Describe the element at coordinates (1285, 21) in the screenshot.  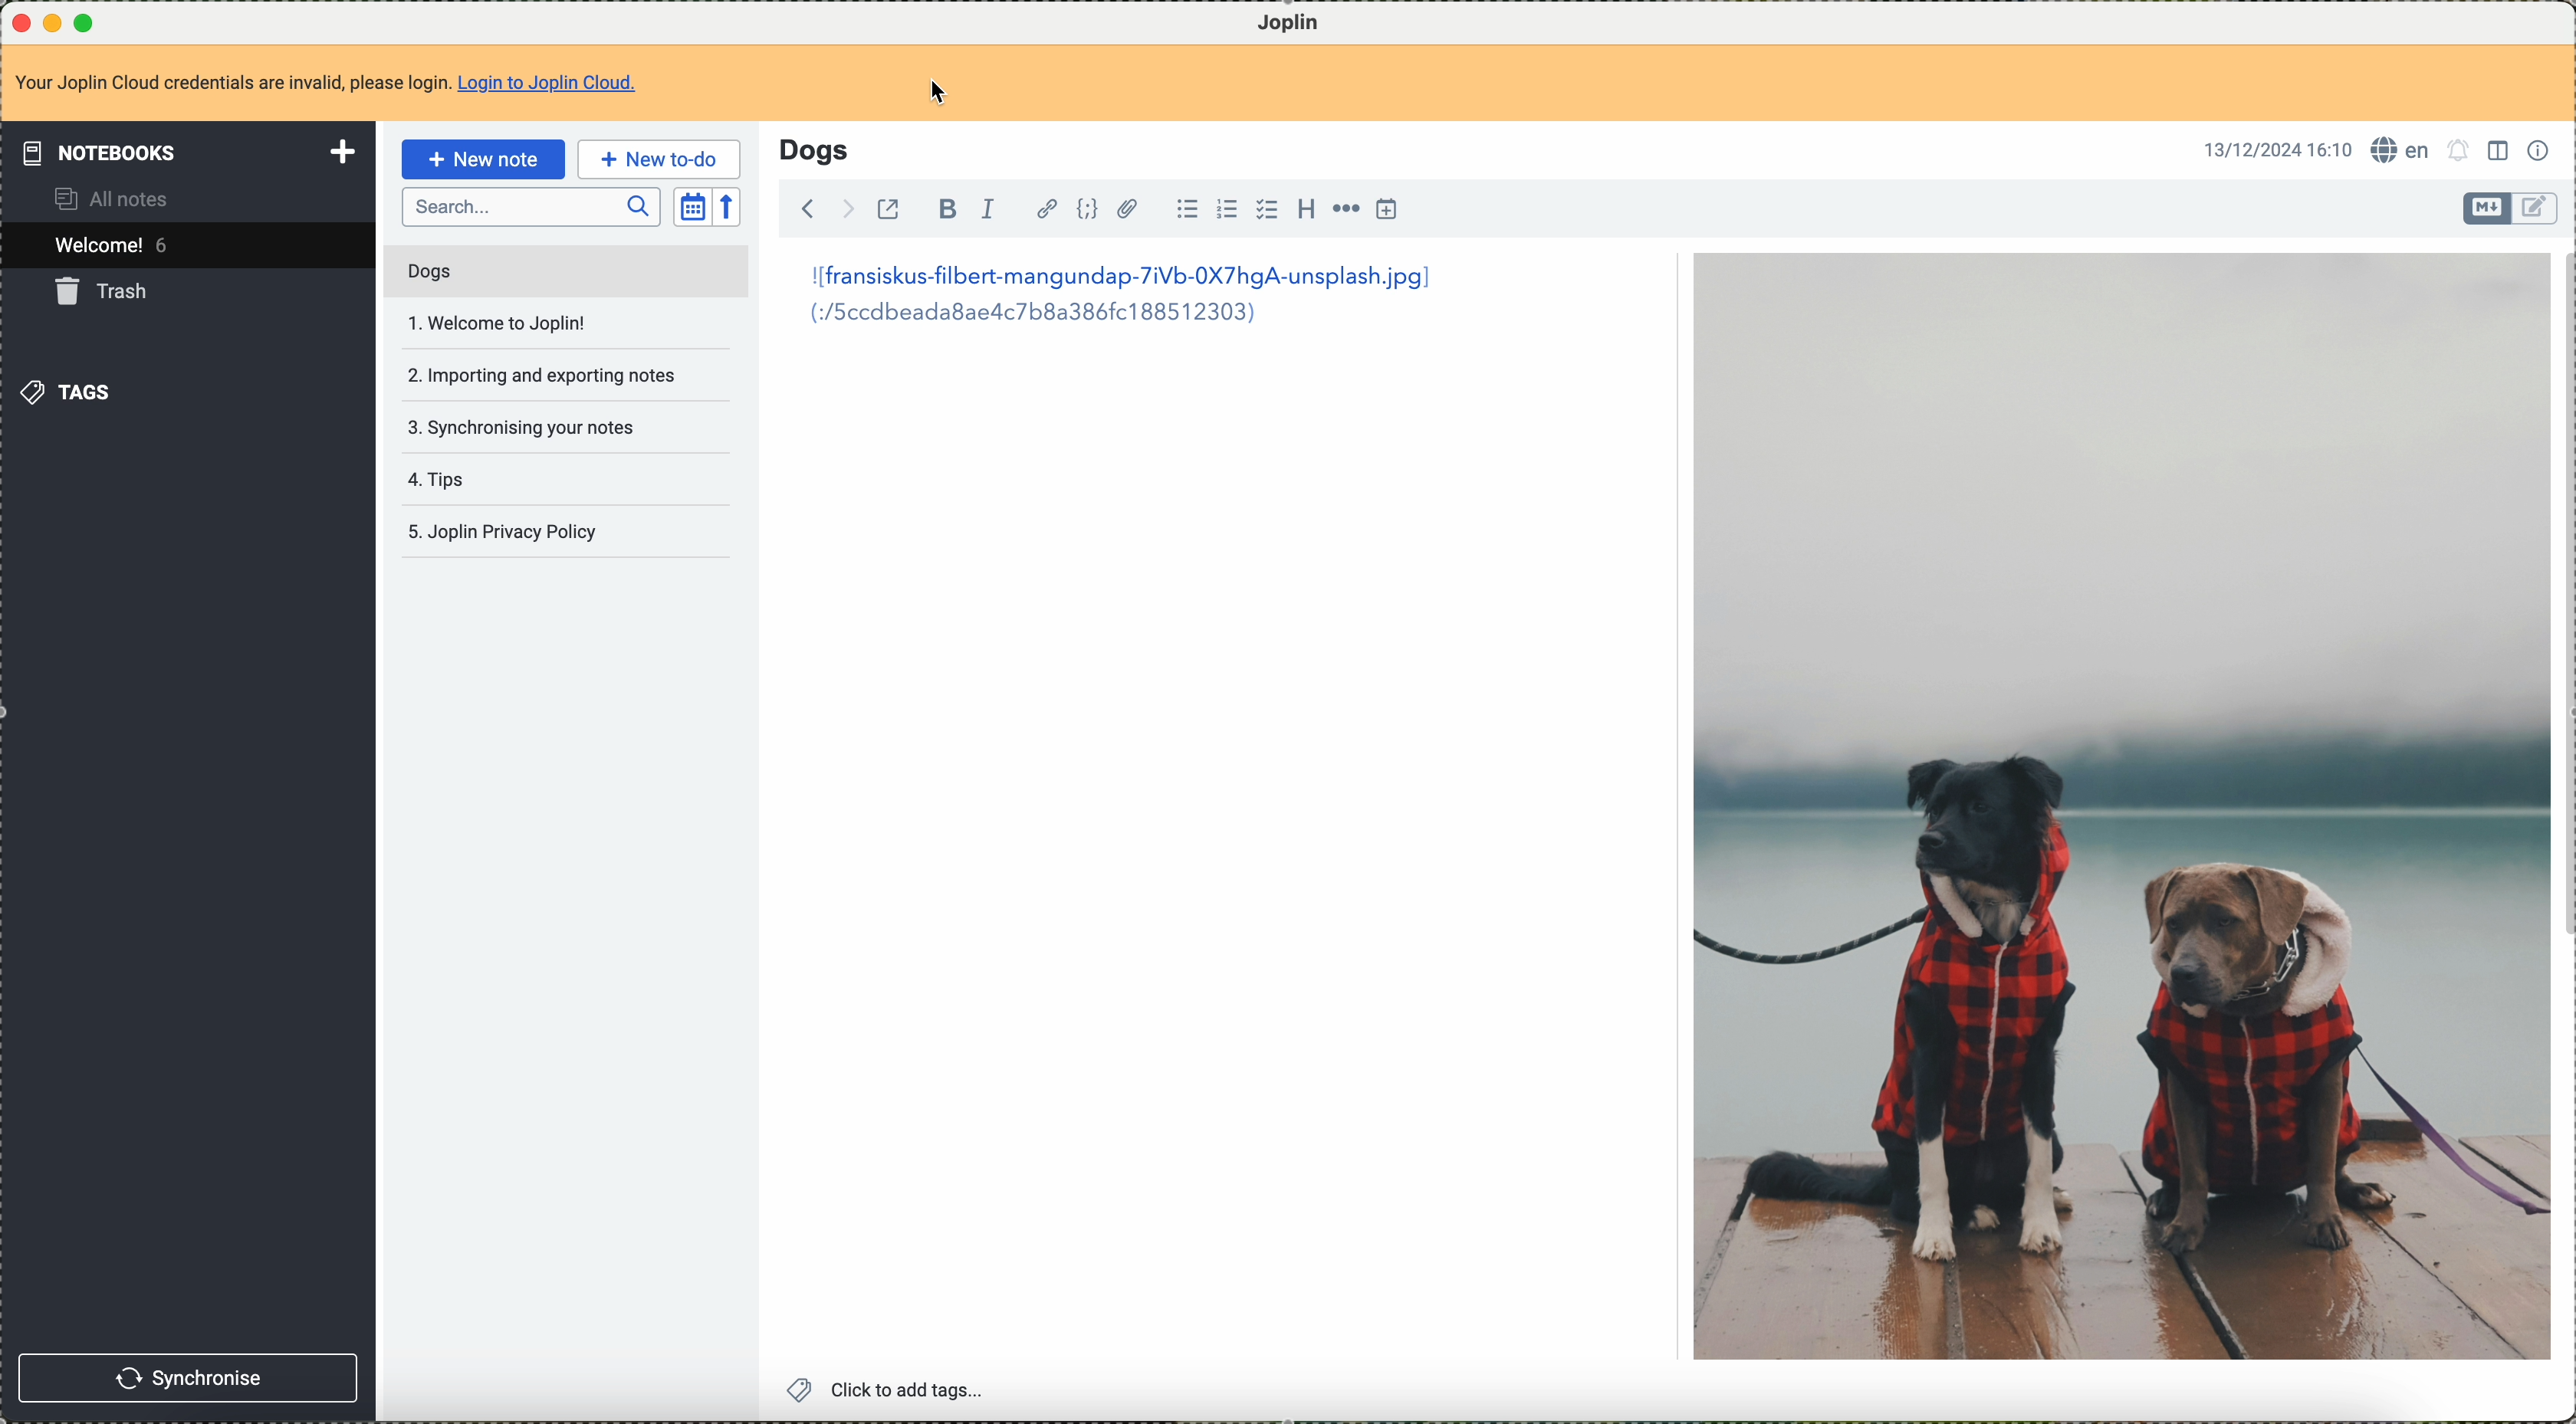
I see `Joplin` at that location.